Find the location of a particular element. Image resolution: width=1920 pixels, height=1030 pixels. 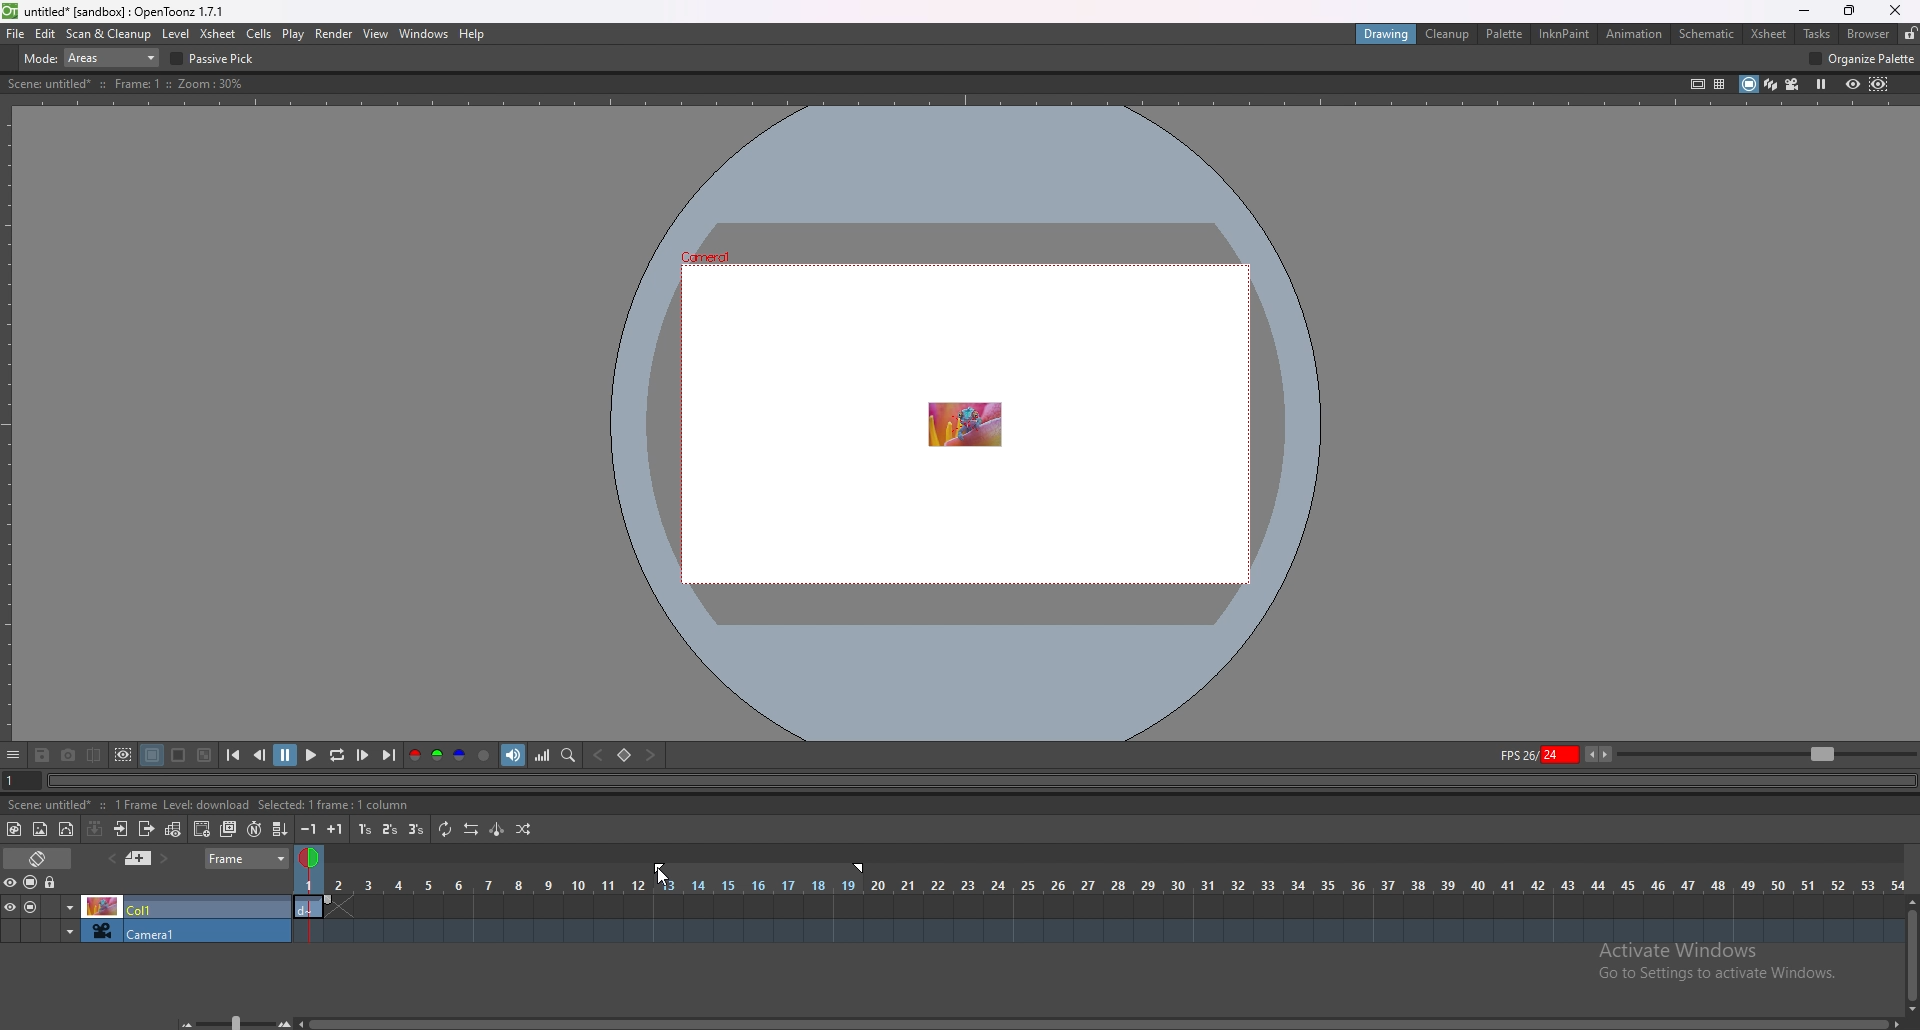

inknpaint is located at coordinates (1564, 33).